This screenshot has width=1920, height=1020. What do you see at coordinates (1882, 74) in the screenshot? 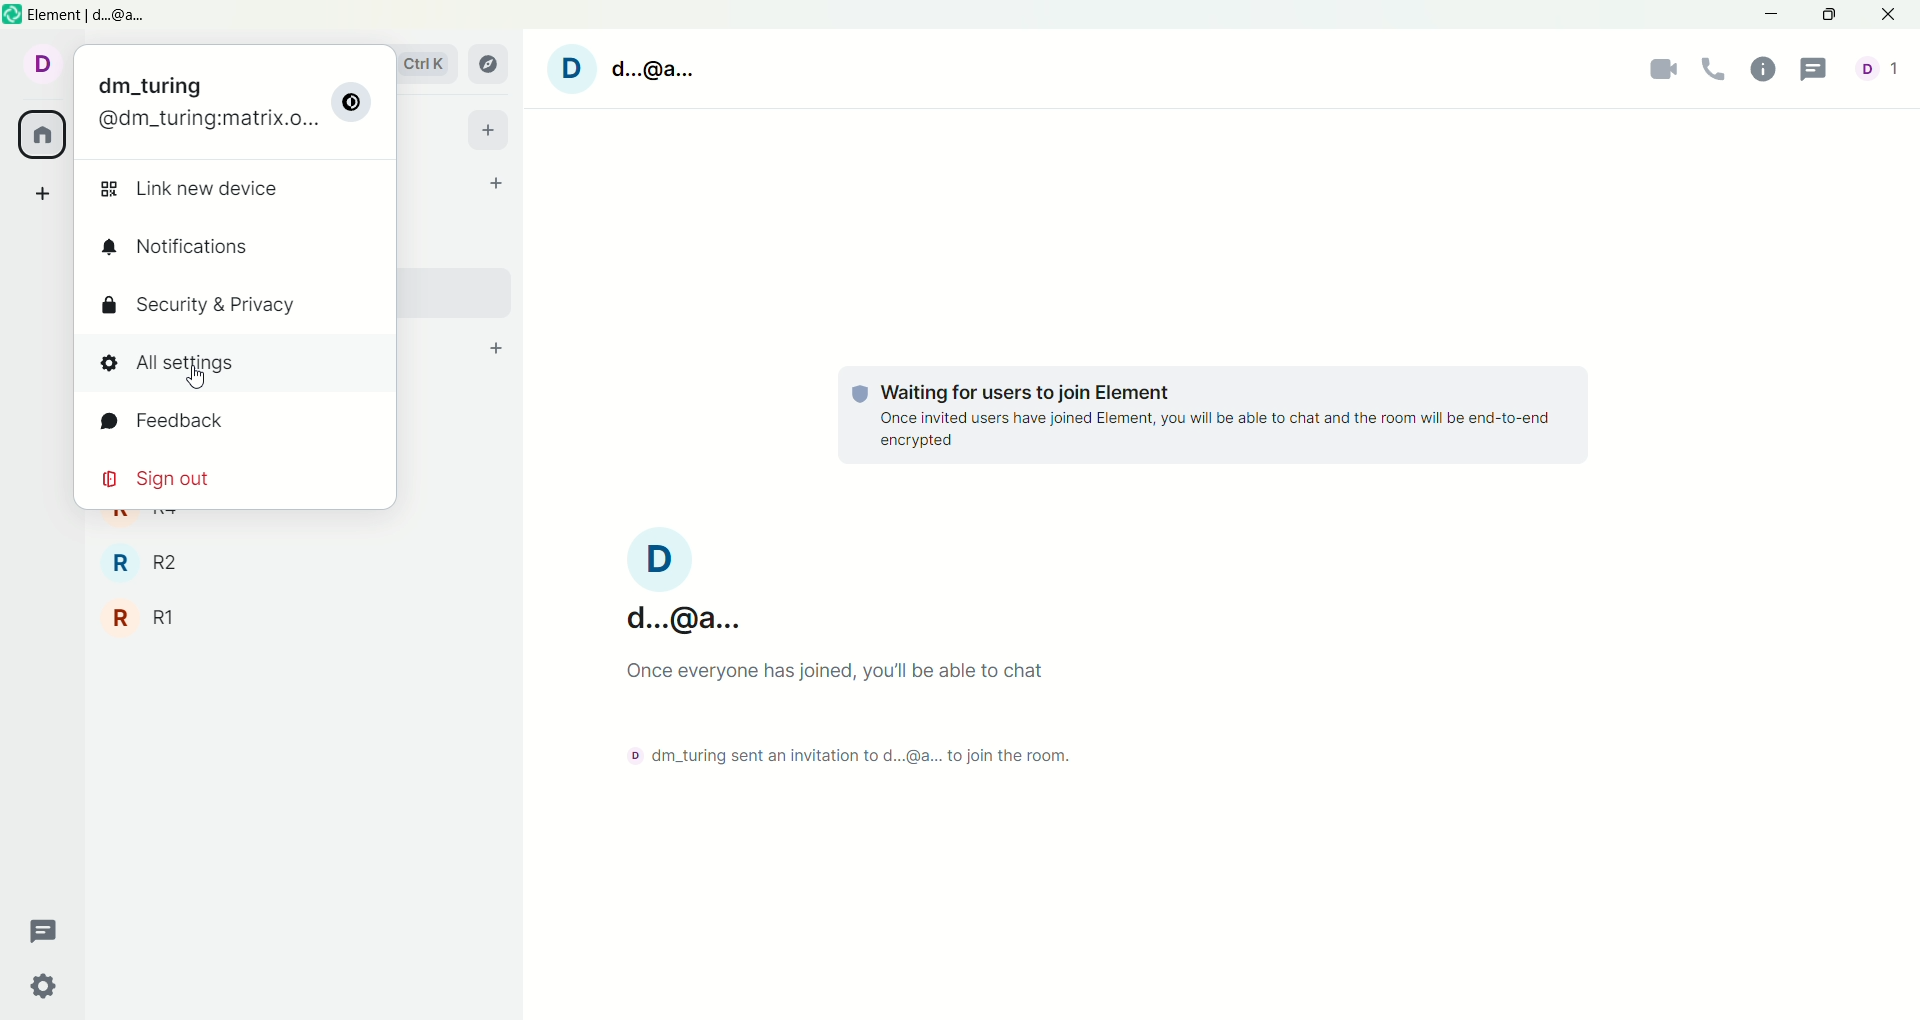
I see `people` at bounding box center [1882, 74].